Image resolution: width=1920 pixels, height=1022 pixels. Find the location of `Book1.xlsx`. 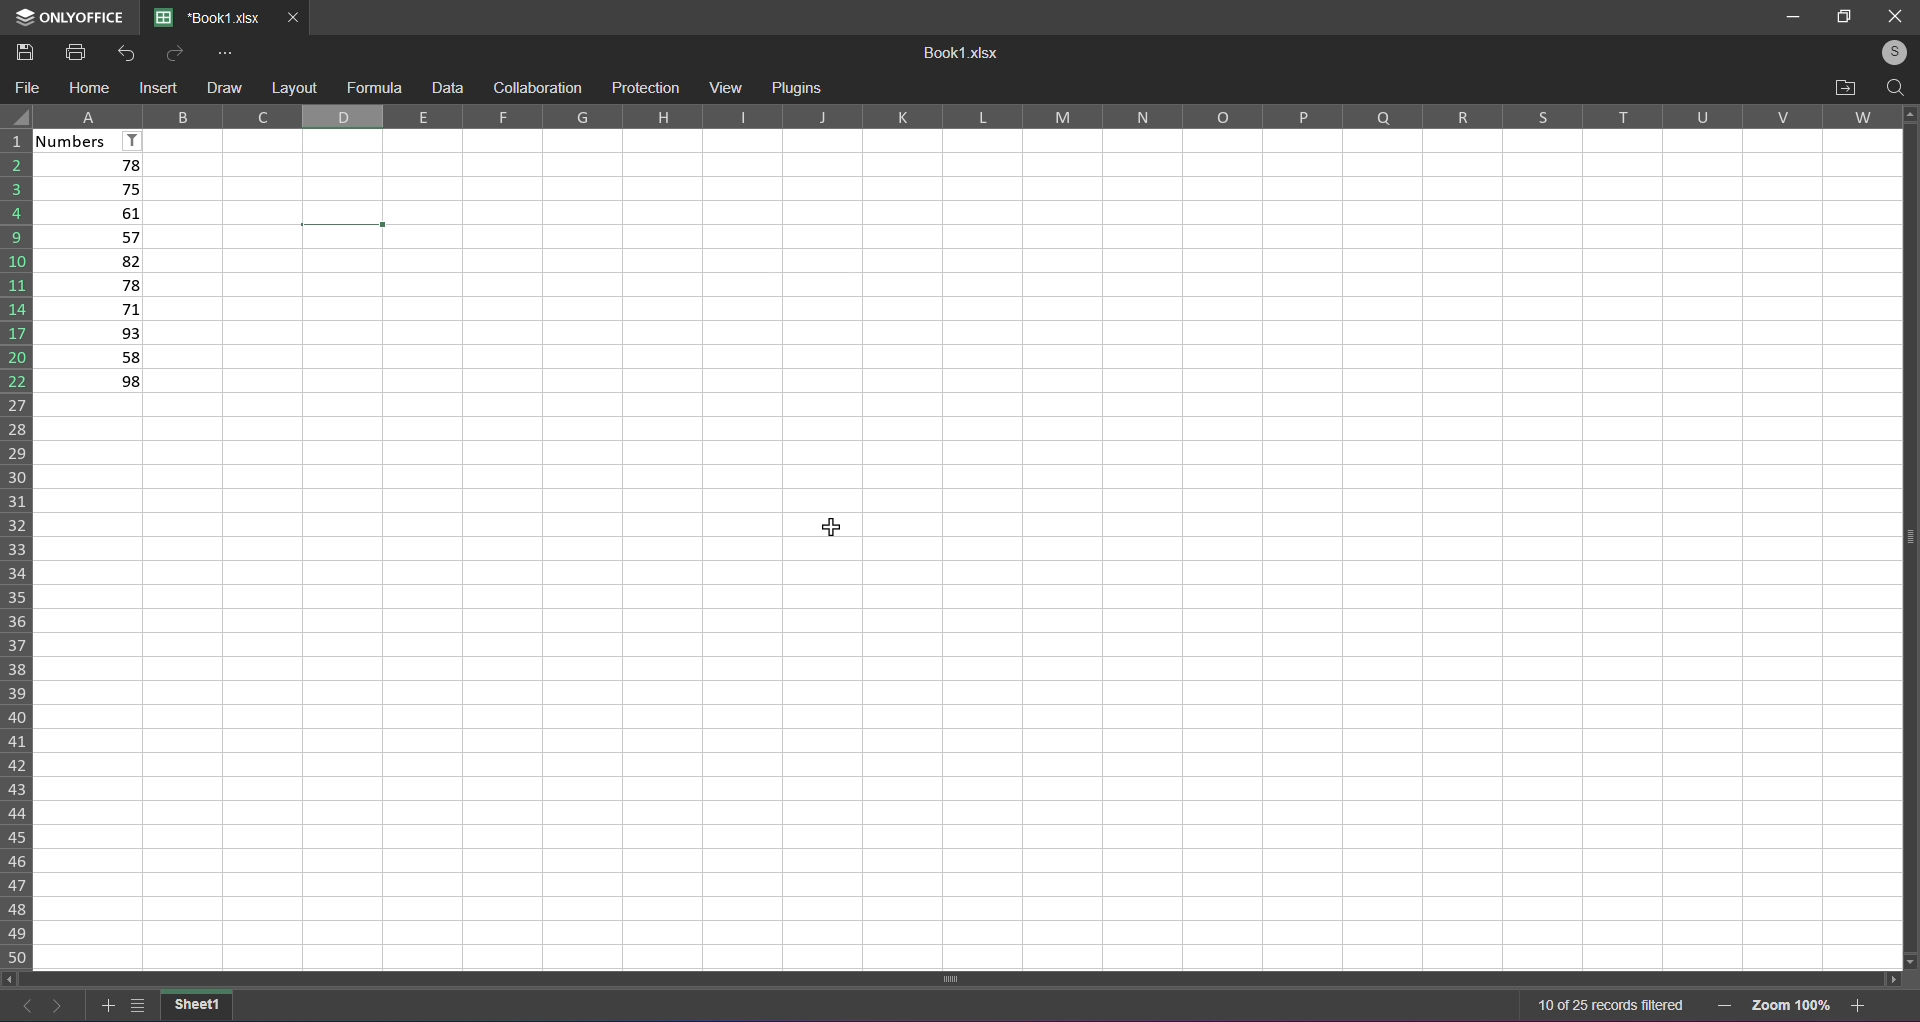

Book1.xlsx is located at coordinates (964, 54).